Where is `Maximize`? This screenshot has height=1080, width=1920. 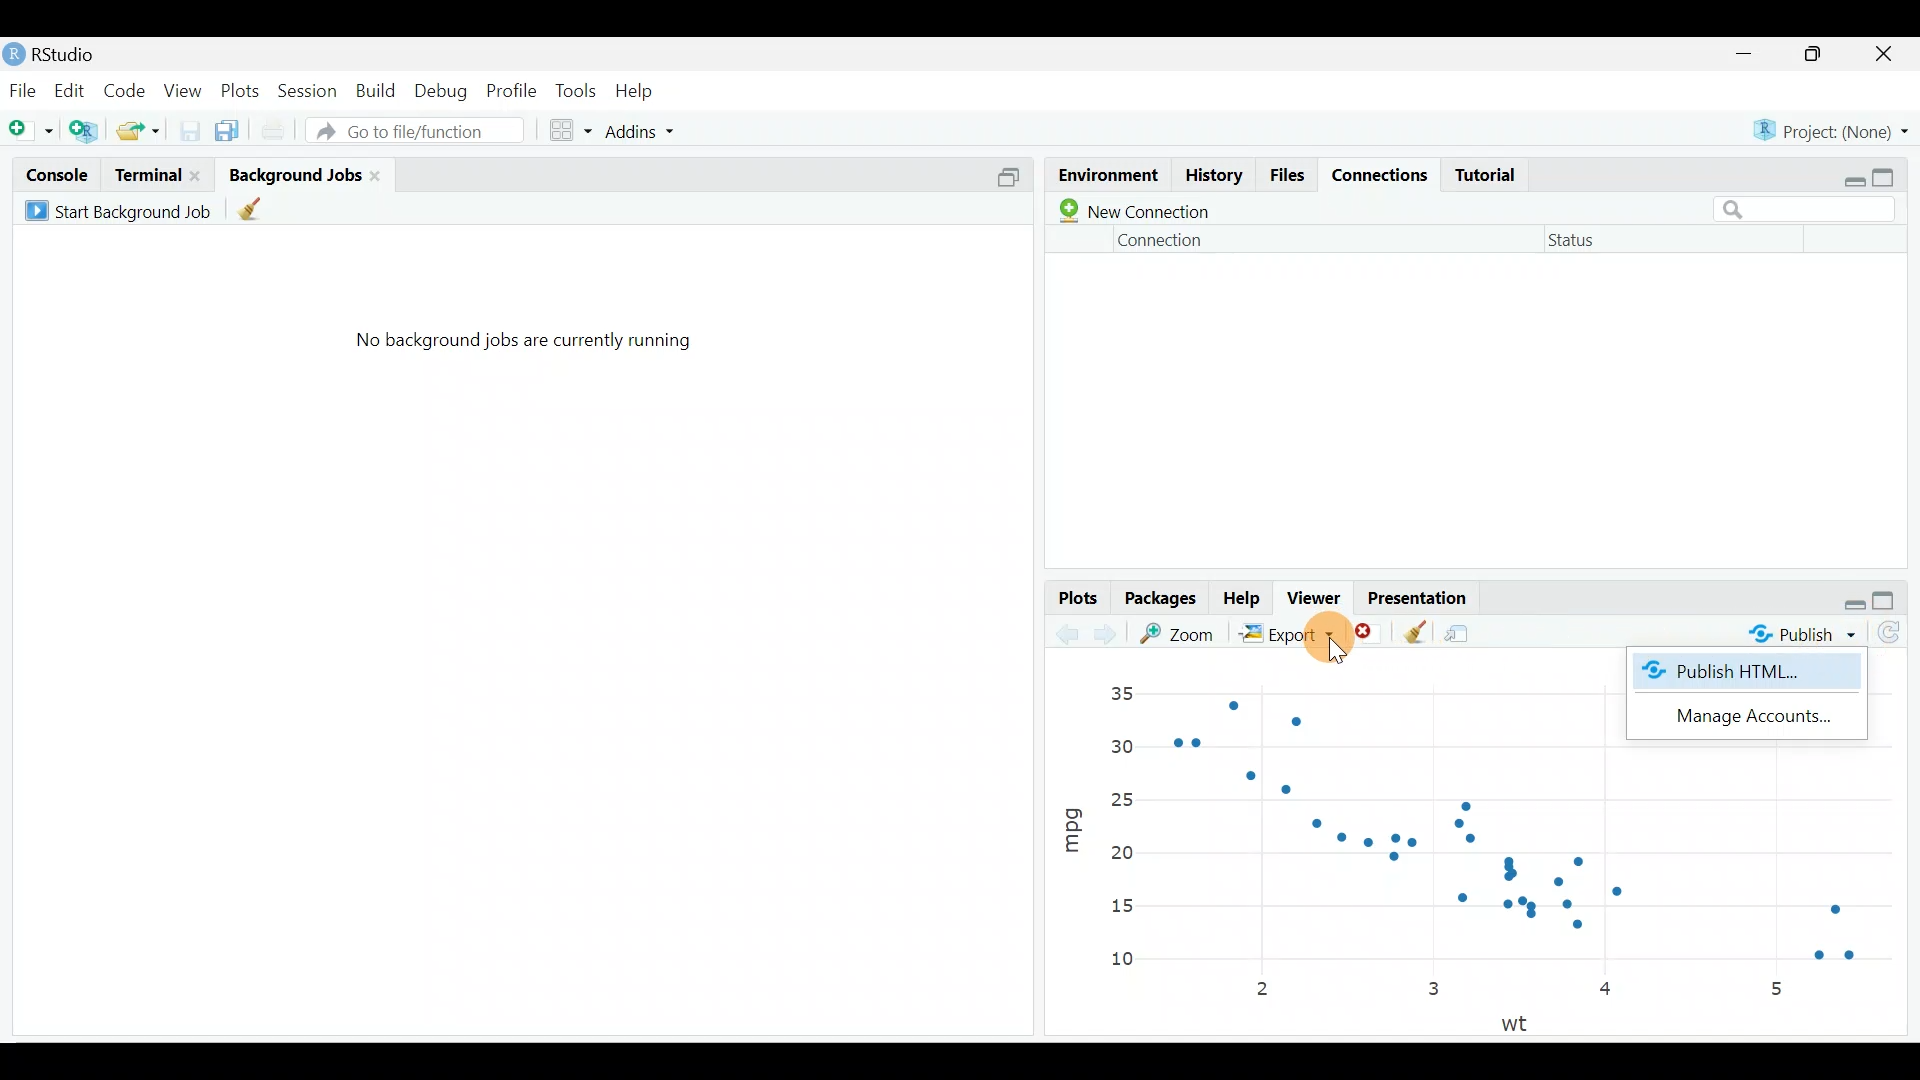
Maximize is located at coordinates (1897, 178).